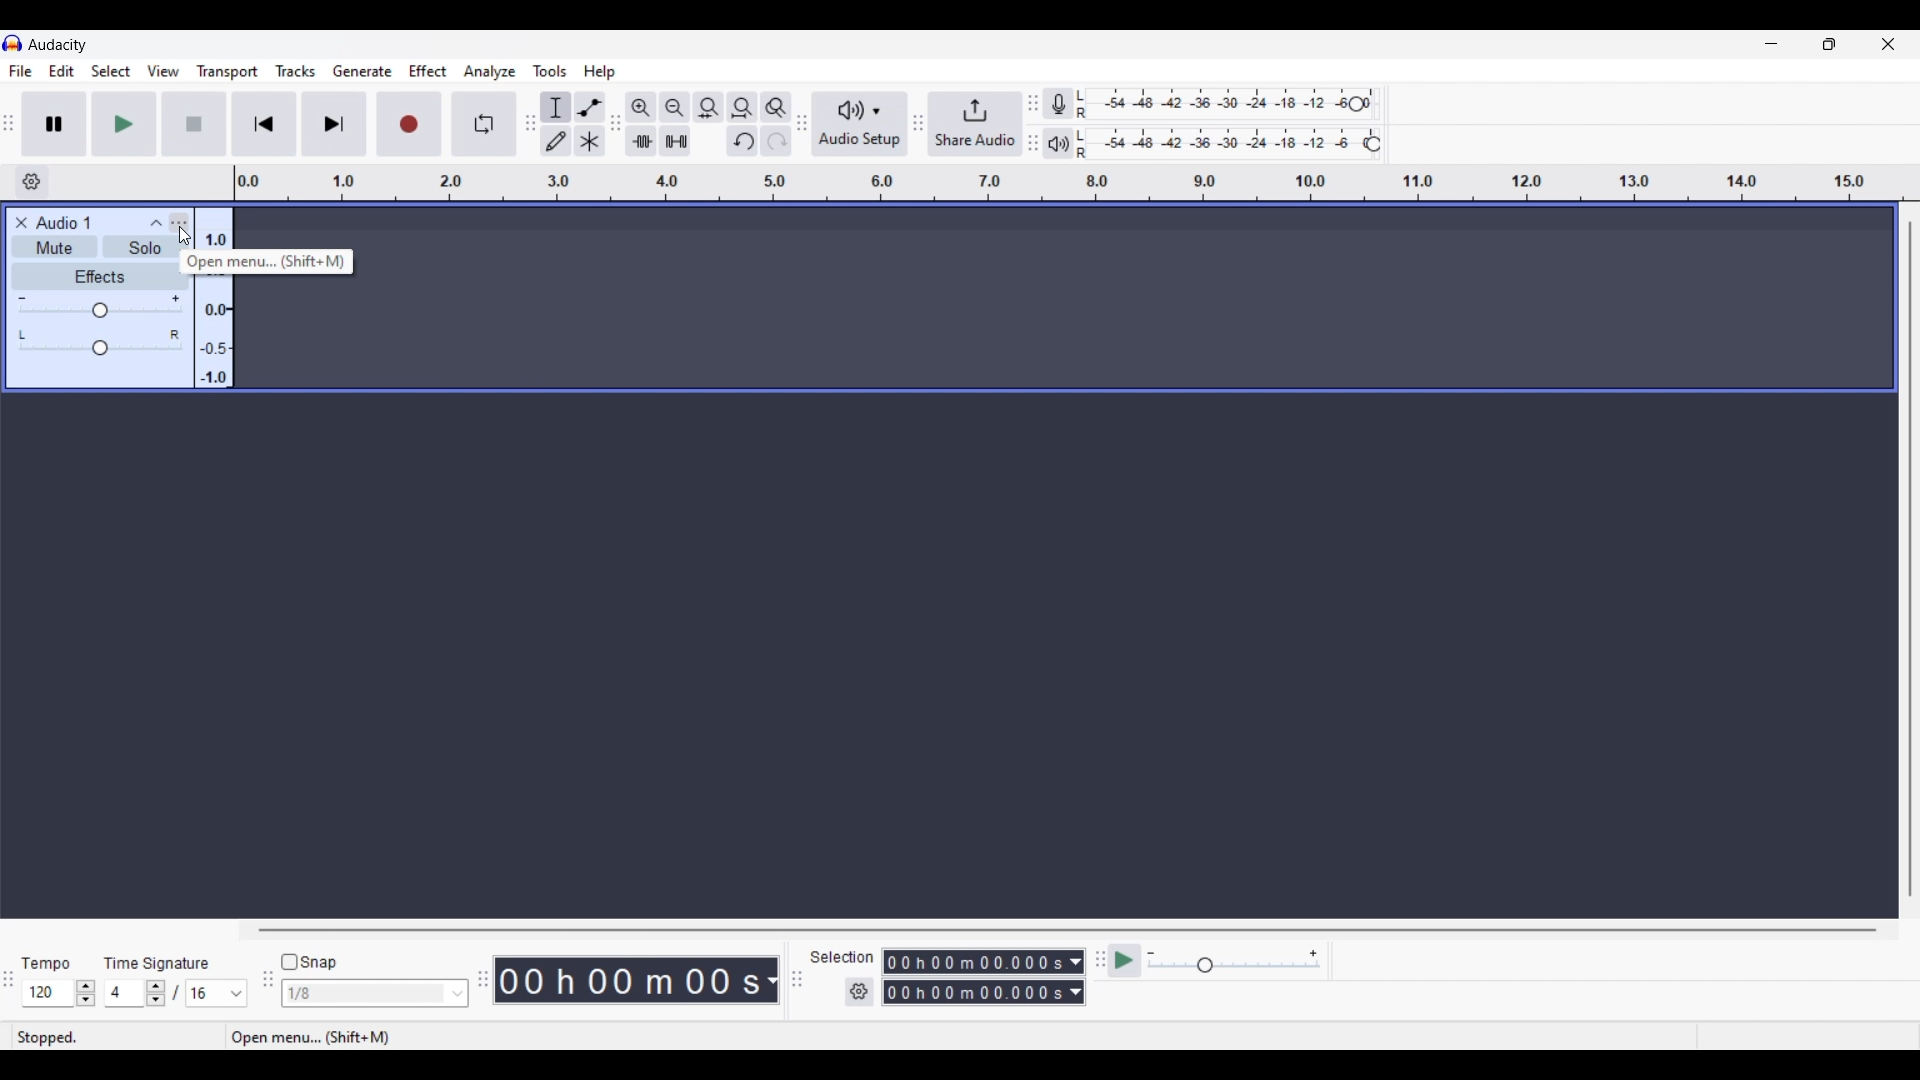 The image size is (1920, 1080). I want to click on Pan extreme right, so click(176, 335).